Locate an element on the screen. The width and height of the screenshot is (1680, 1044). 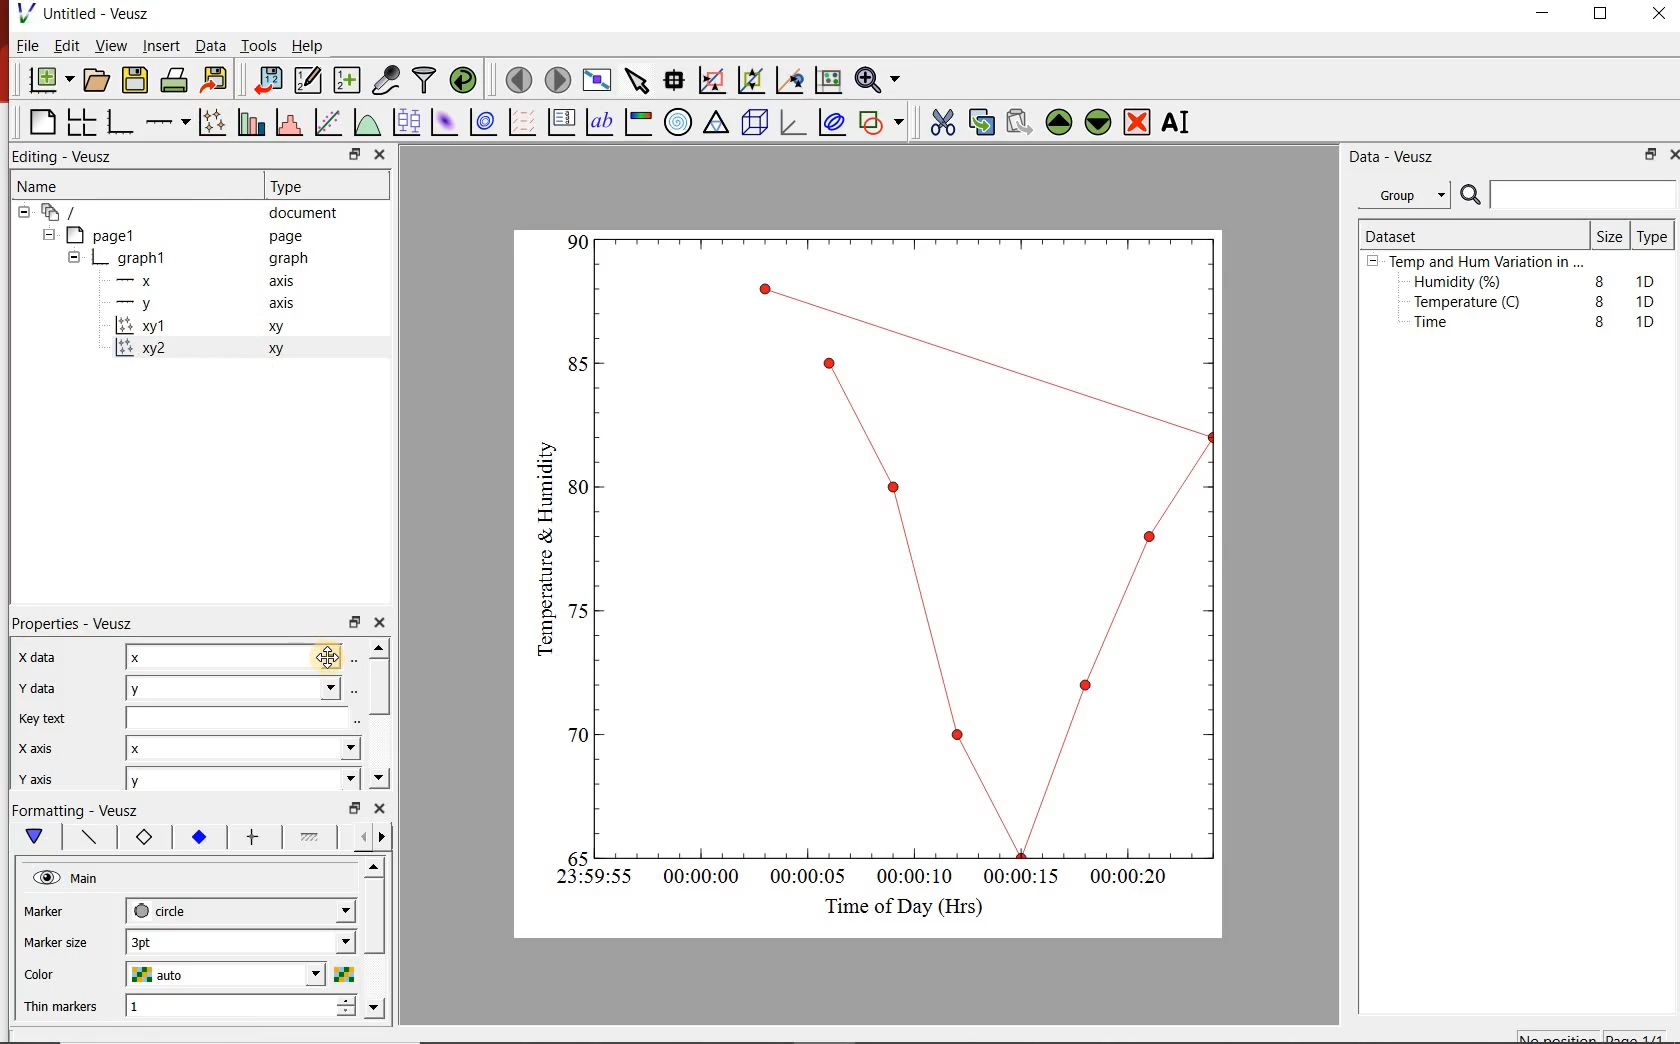
y is located at coordinates (164, 782).